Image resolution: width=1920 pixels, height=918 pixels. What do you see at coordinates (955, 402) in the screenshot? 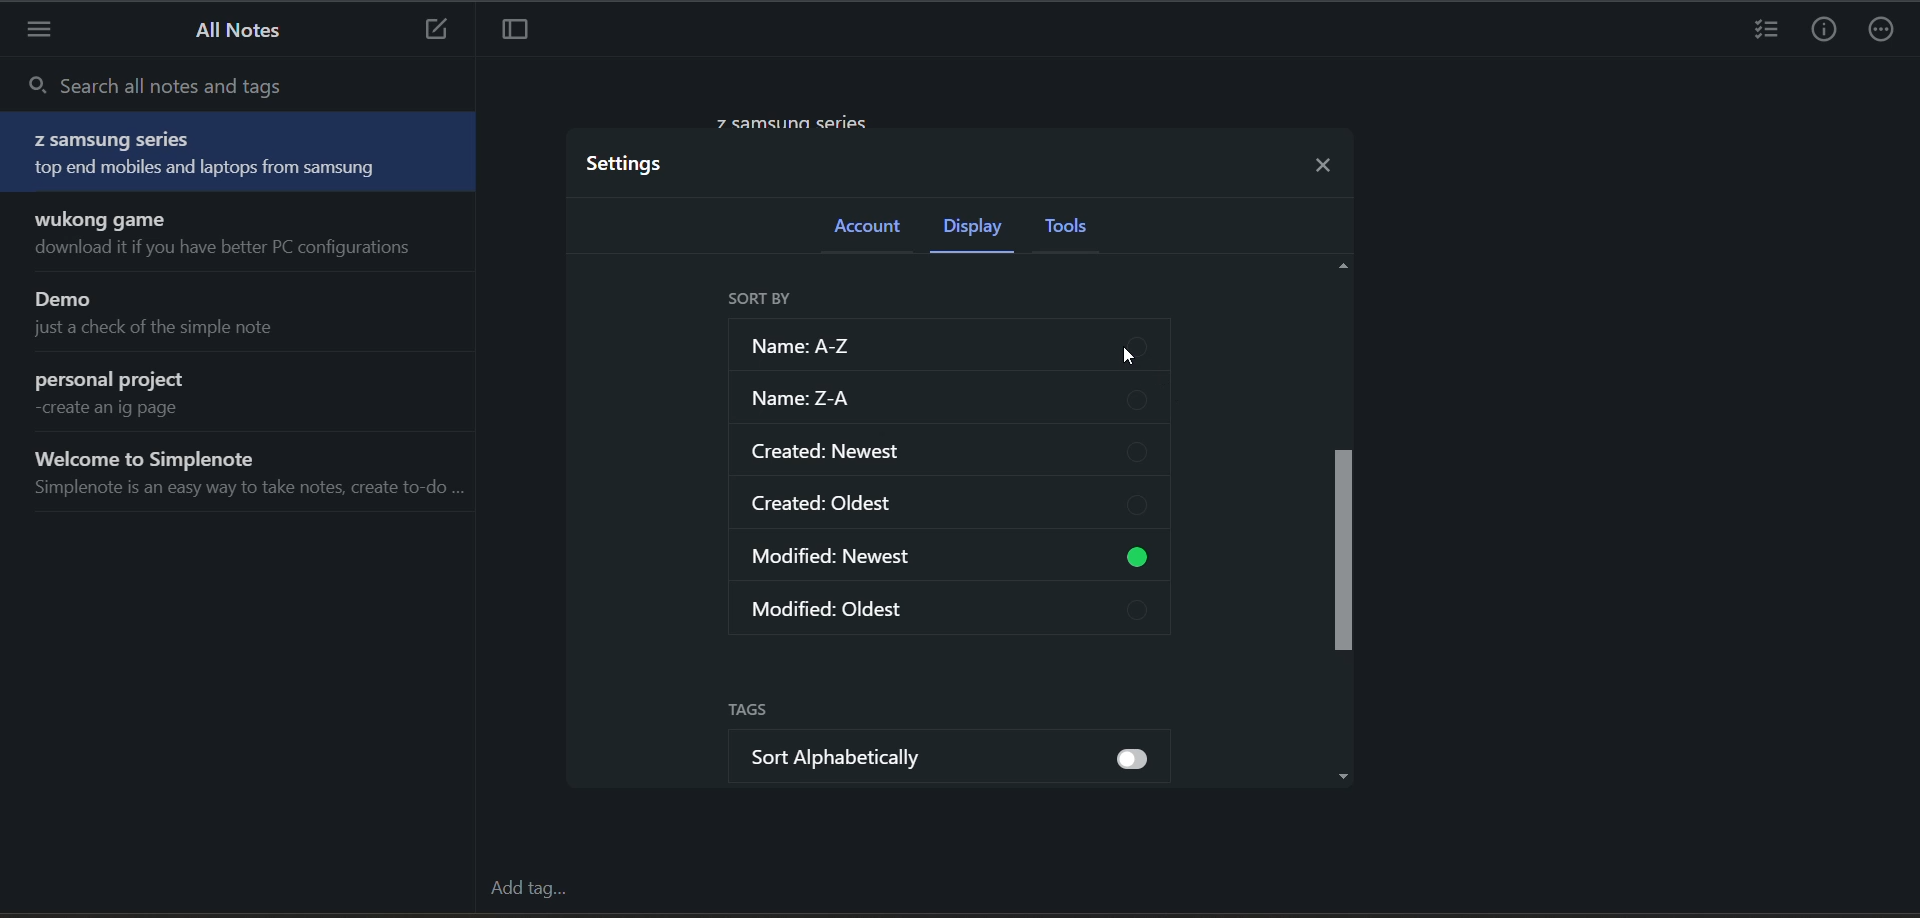
I see `name: Z-A` at bounding box center [955, 402].